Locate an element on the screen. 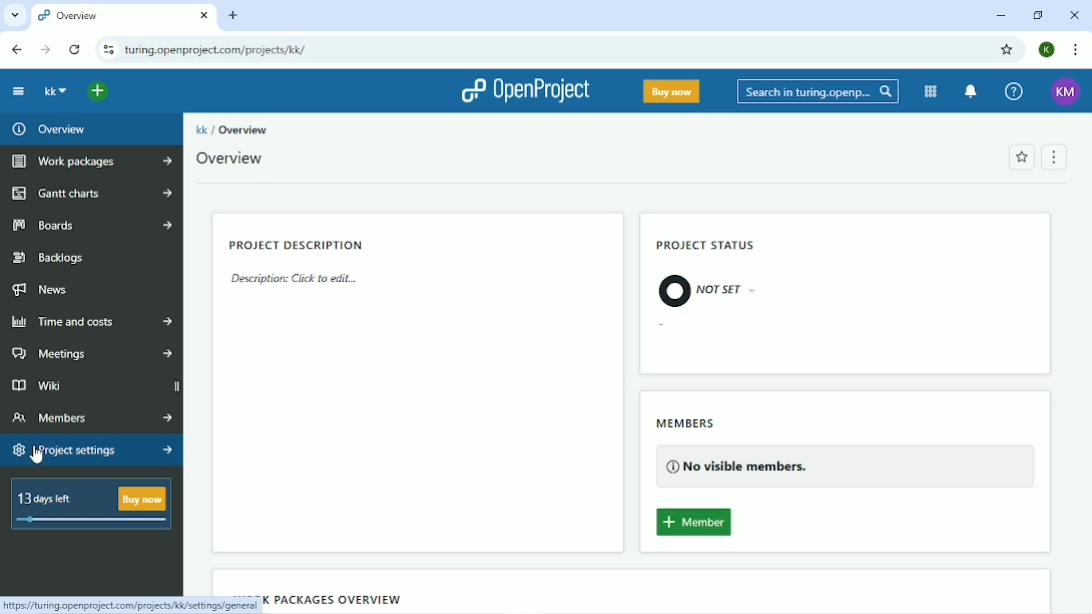 The image size is (1092, 614). Open quick add menu is located at coordinates (106, 94).